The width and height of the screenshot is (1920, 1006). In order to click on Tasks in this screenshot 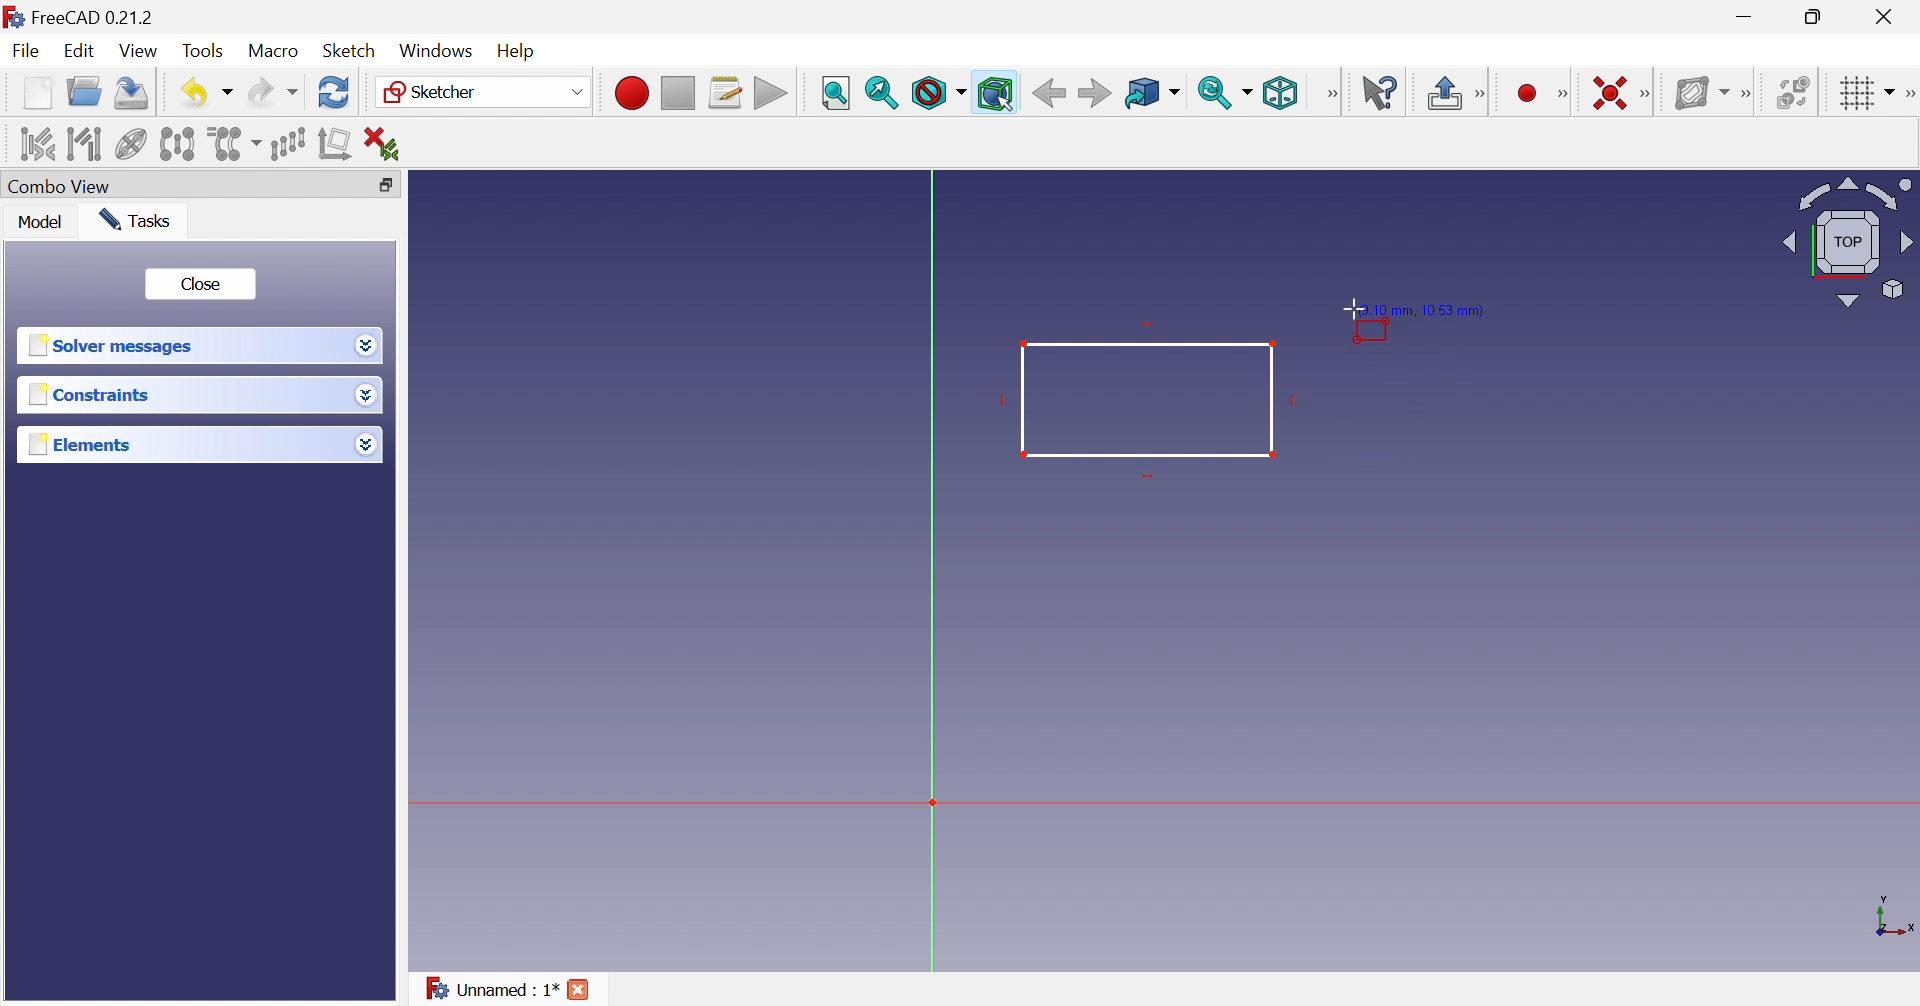, I will do `click(135, 218)`.